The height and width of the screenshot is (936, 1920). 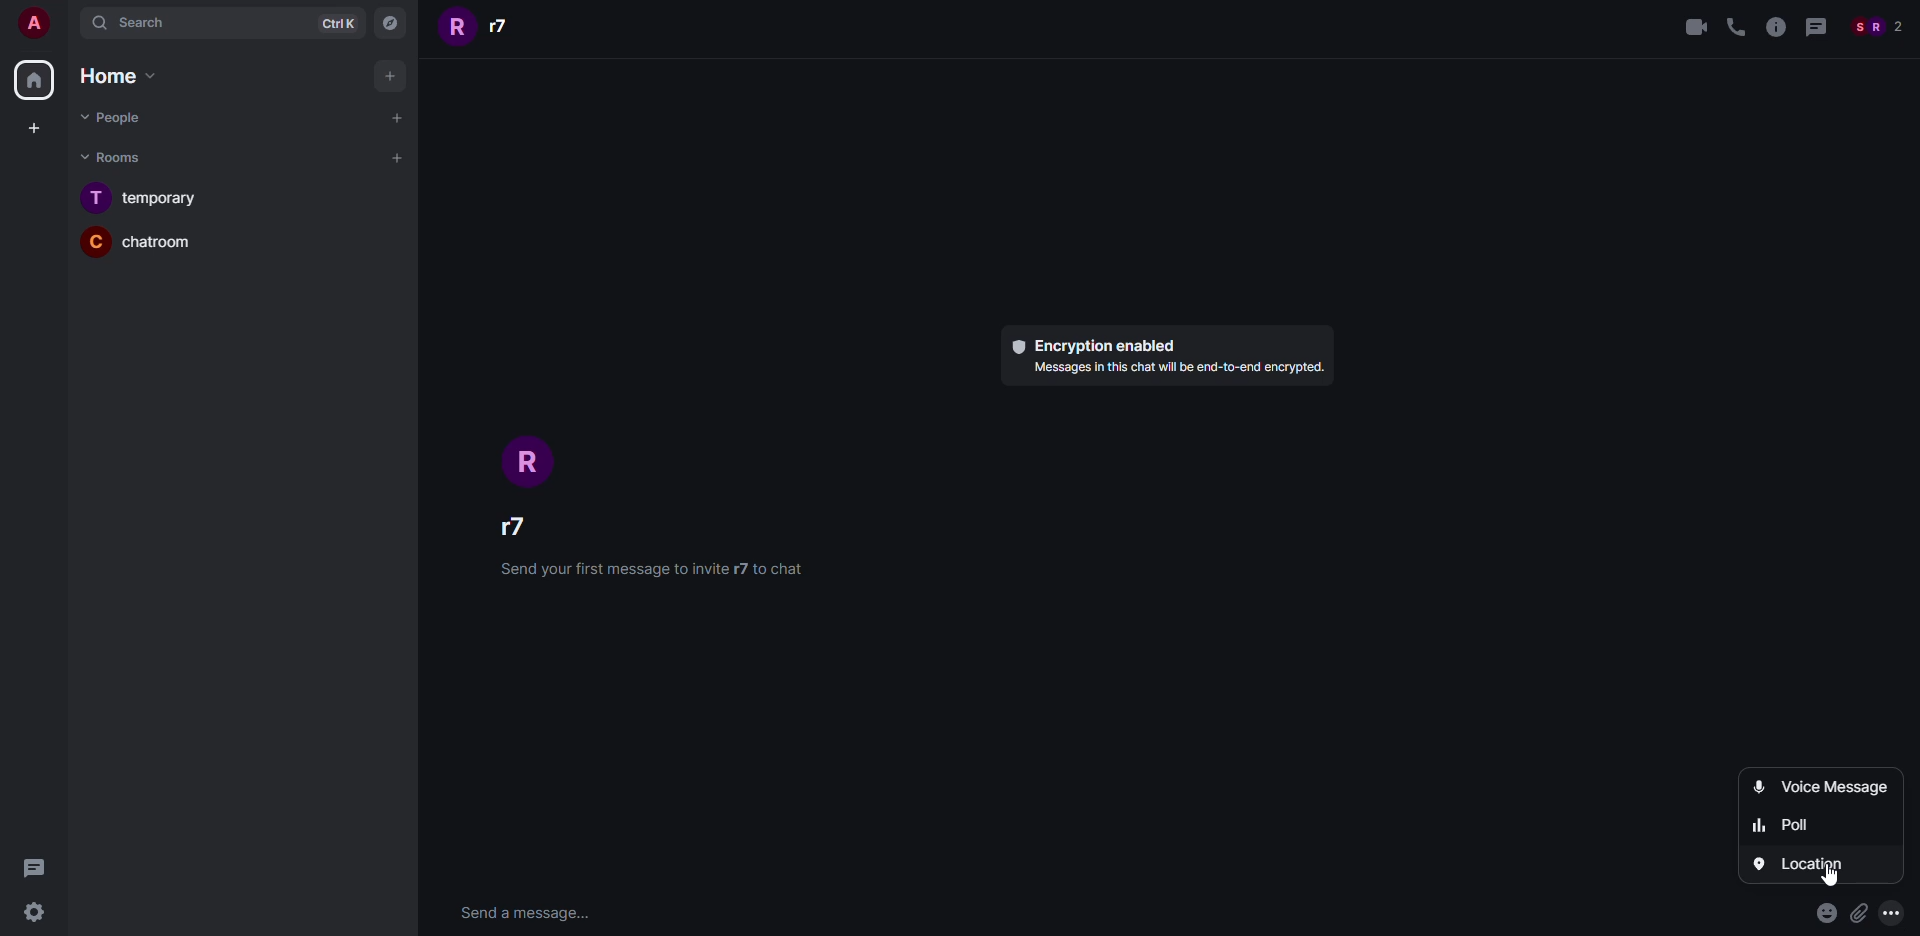 I want to click on video call, so click(x=1695, y=28).